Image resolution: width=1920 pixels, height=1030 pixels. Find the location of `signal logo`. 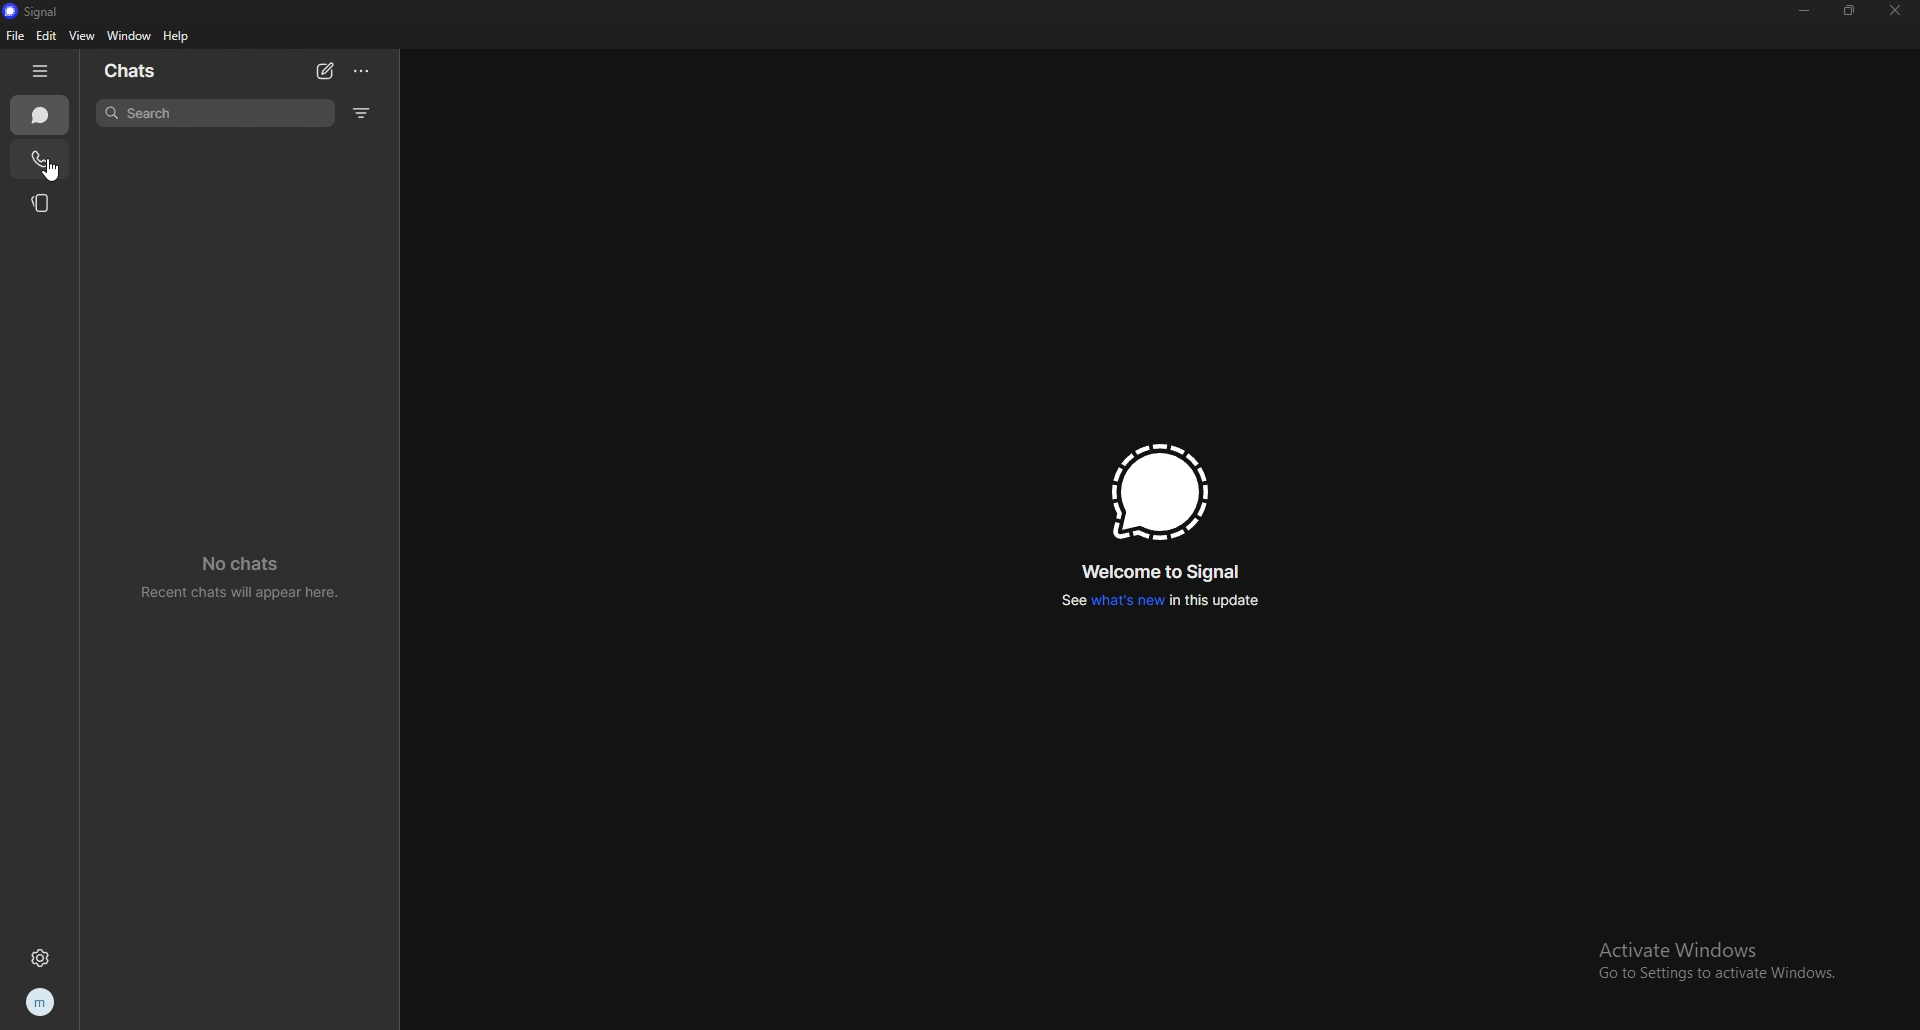

signal logo is located at coordinates (1161, 492).